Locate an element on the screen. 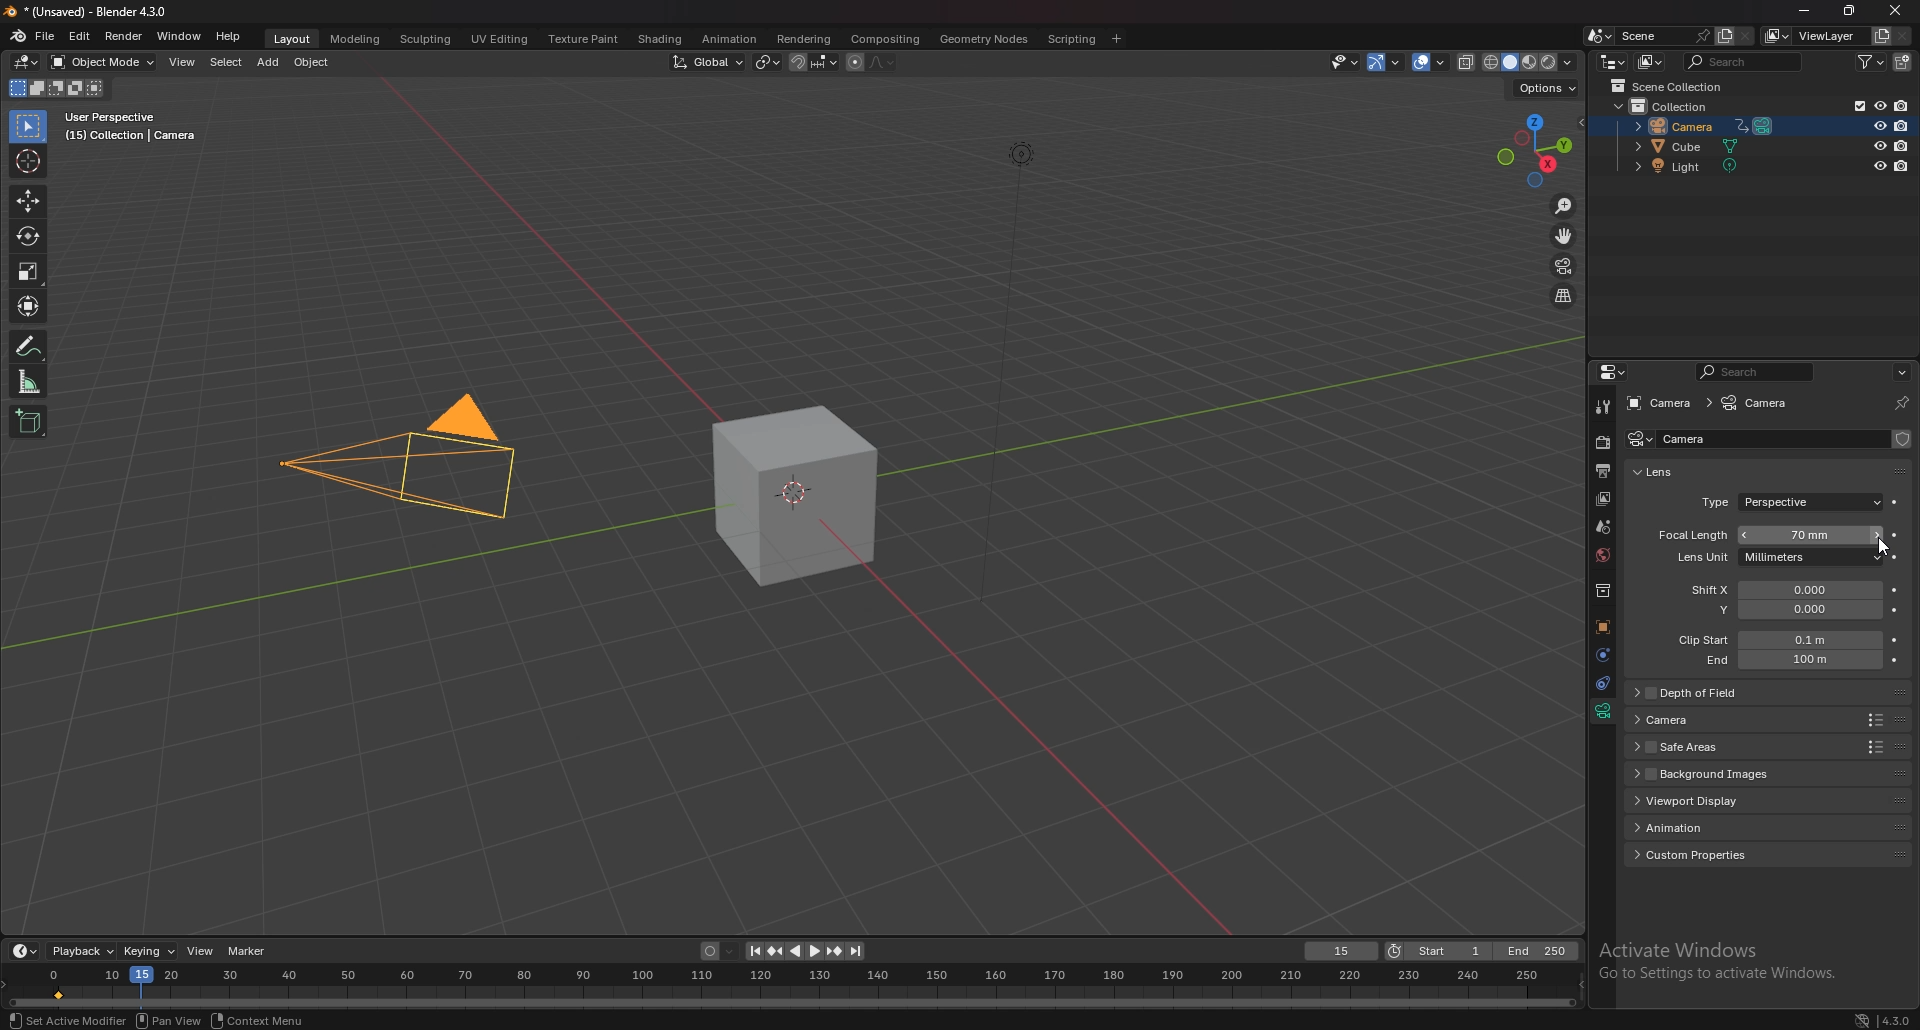 The height and width of the screenshot is (1030, 1920). clip start is located at coordinates (1774, 639).